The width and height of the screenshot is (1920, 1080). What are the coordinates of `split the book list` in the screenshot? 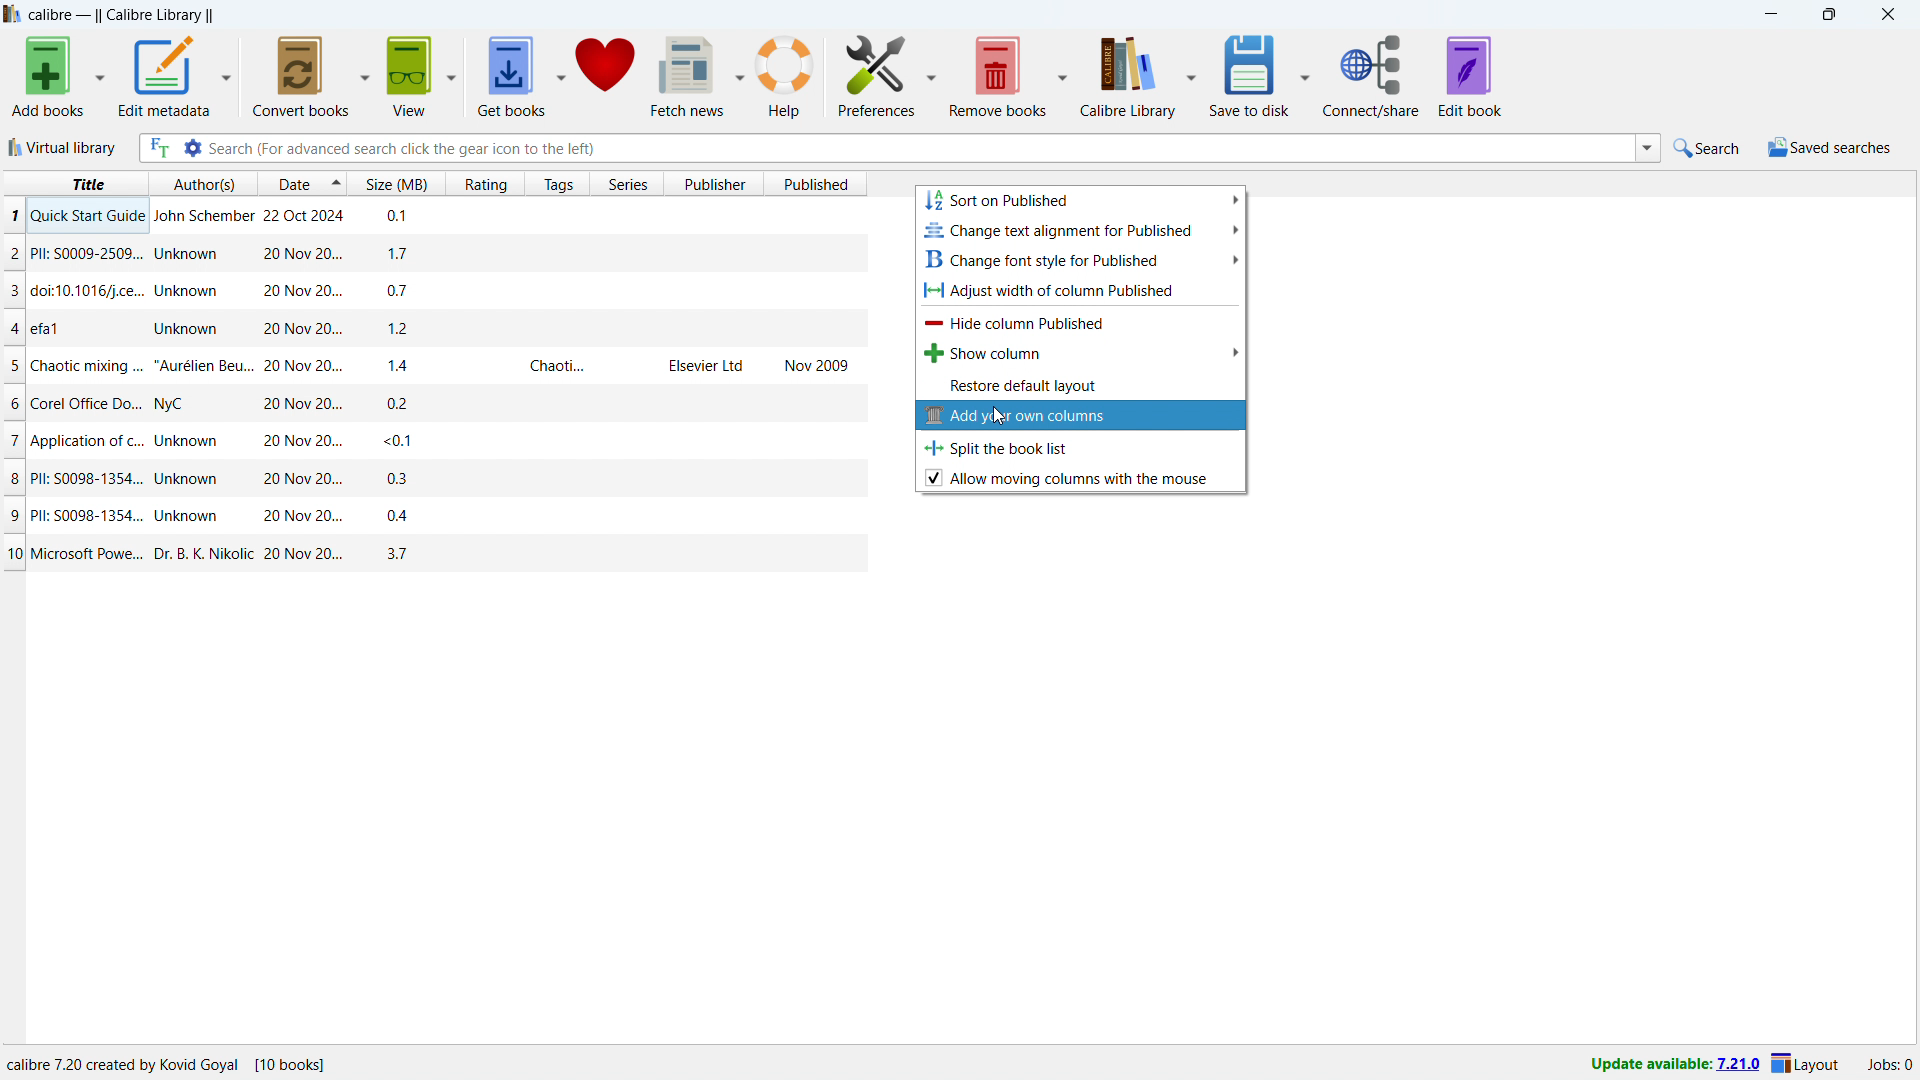 It's located at (1081, 446).